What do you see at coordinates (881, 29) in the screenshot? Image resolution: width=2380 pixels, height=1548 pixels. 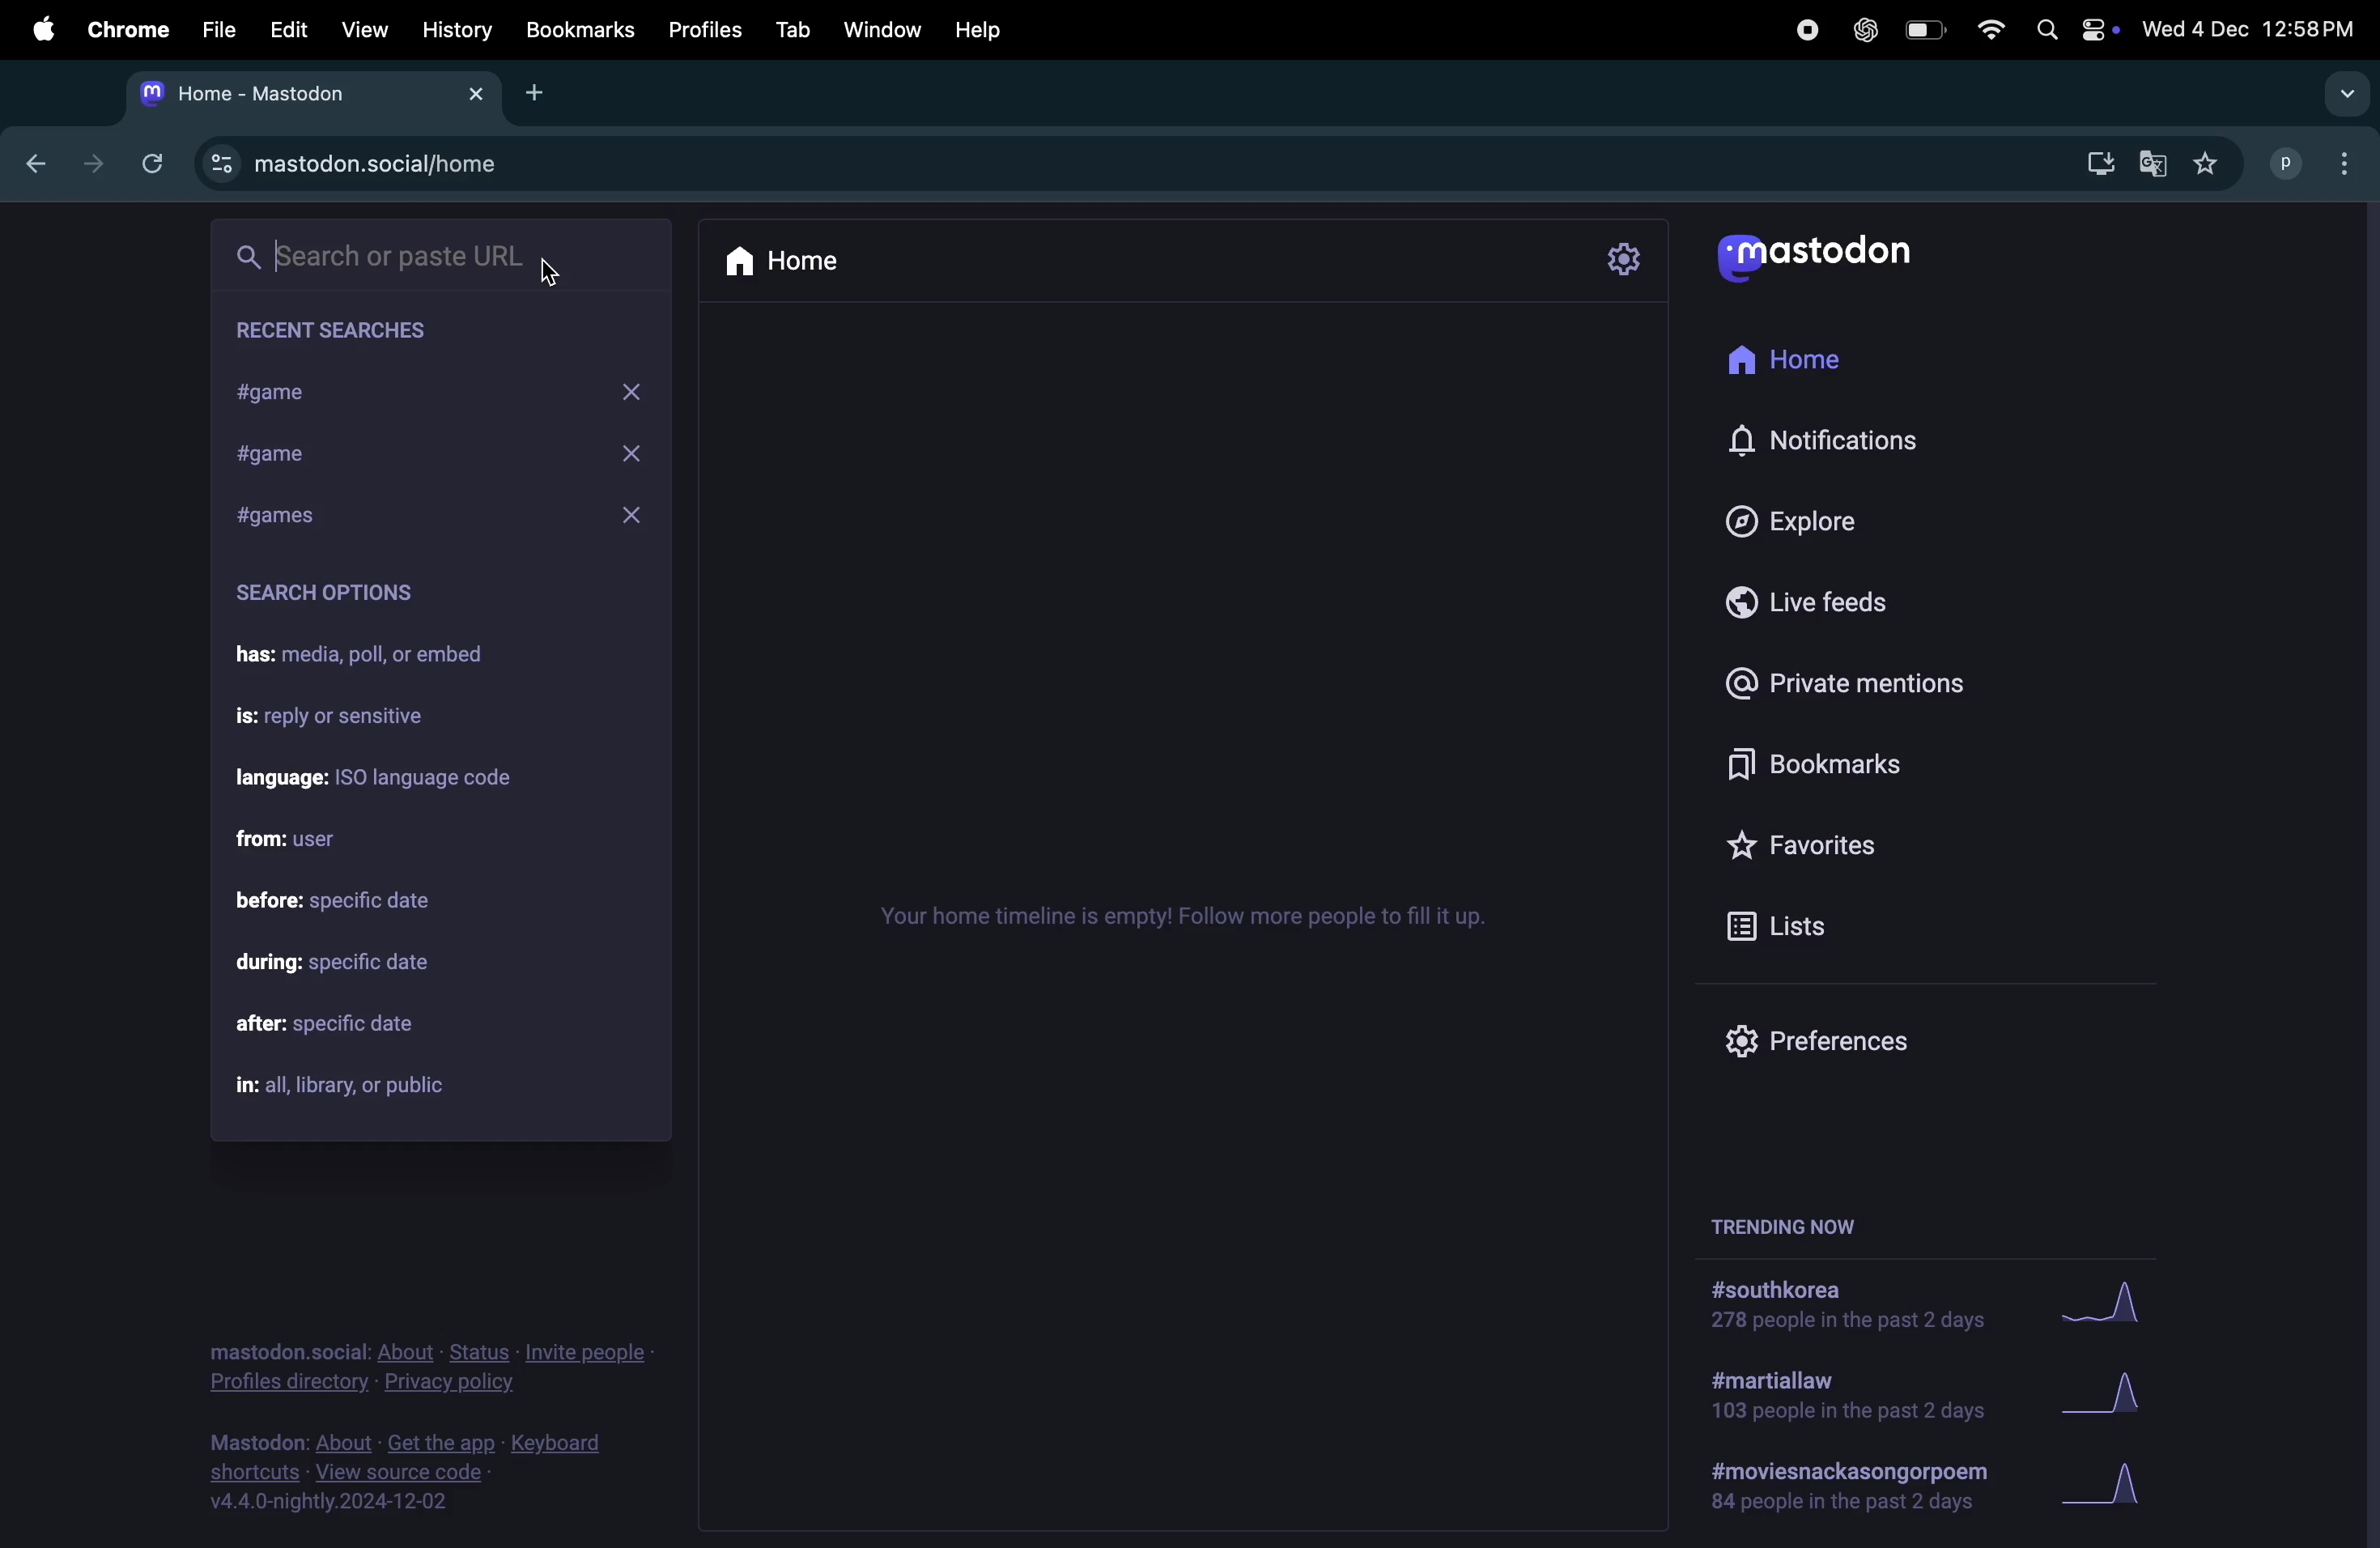 I see `Window` at bounding box center [881, 29].